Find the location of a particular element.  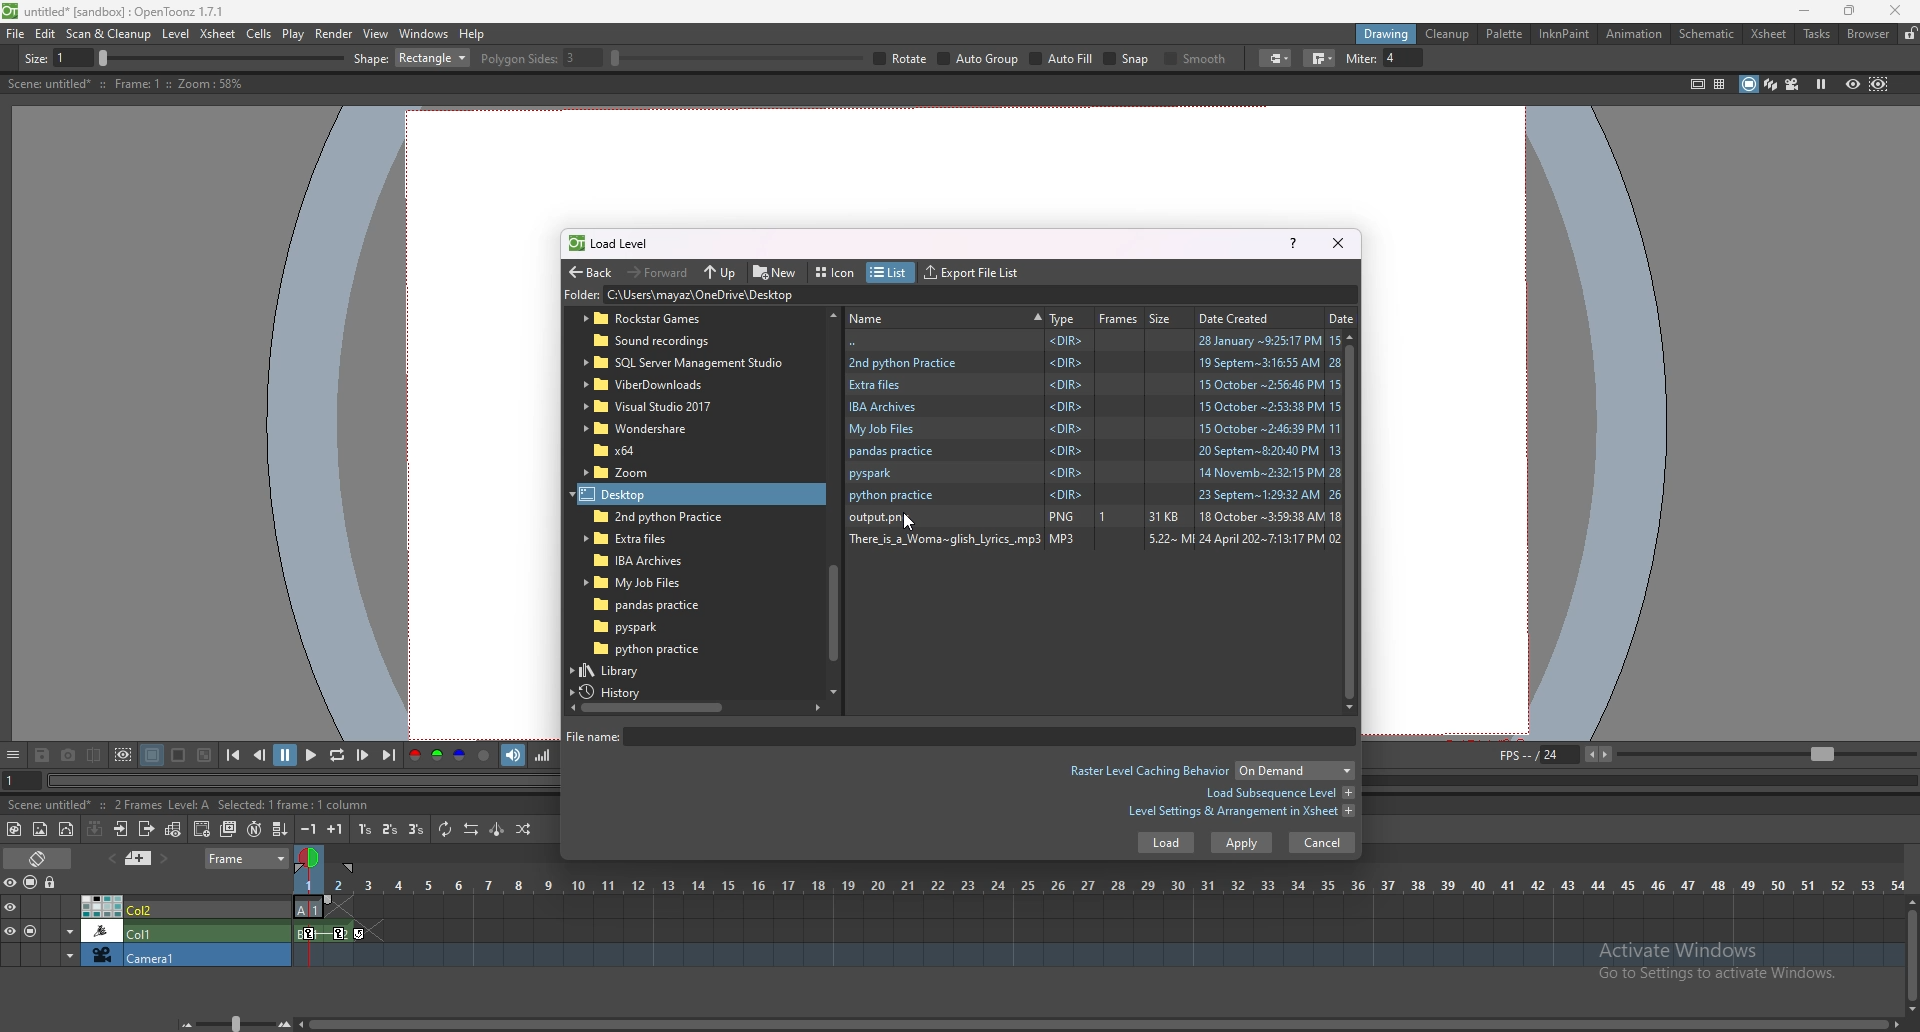

sub camera preview is located at coordinates (1879, 83).